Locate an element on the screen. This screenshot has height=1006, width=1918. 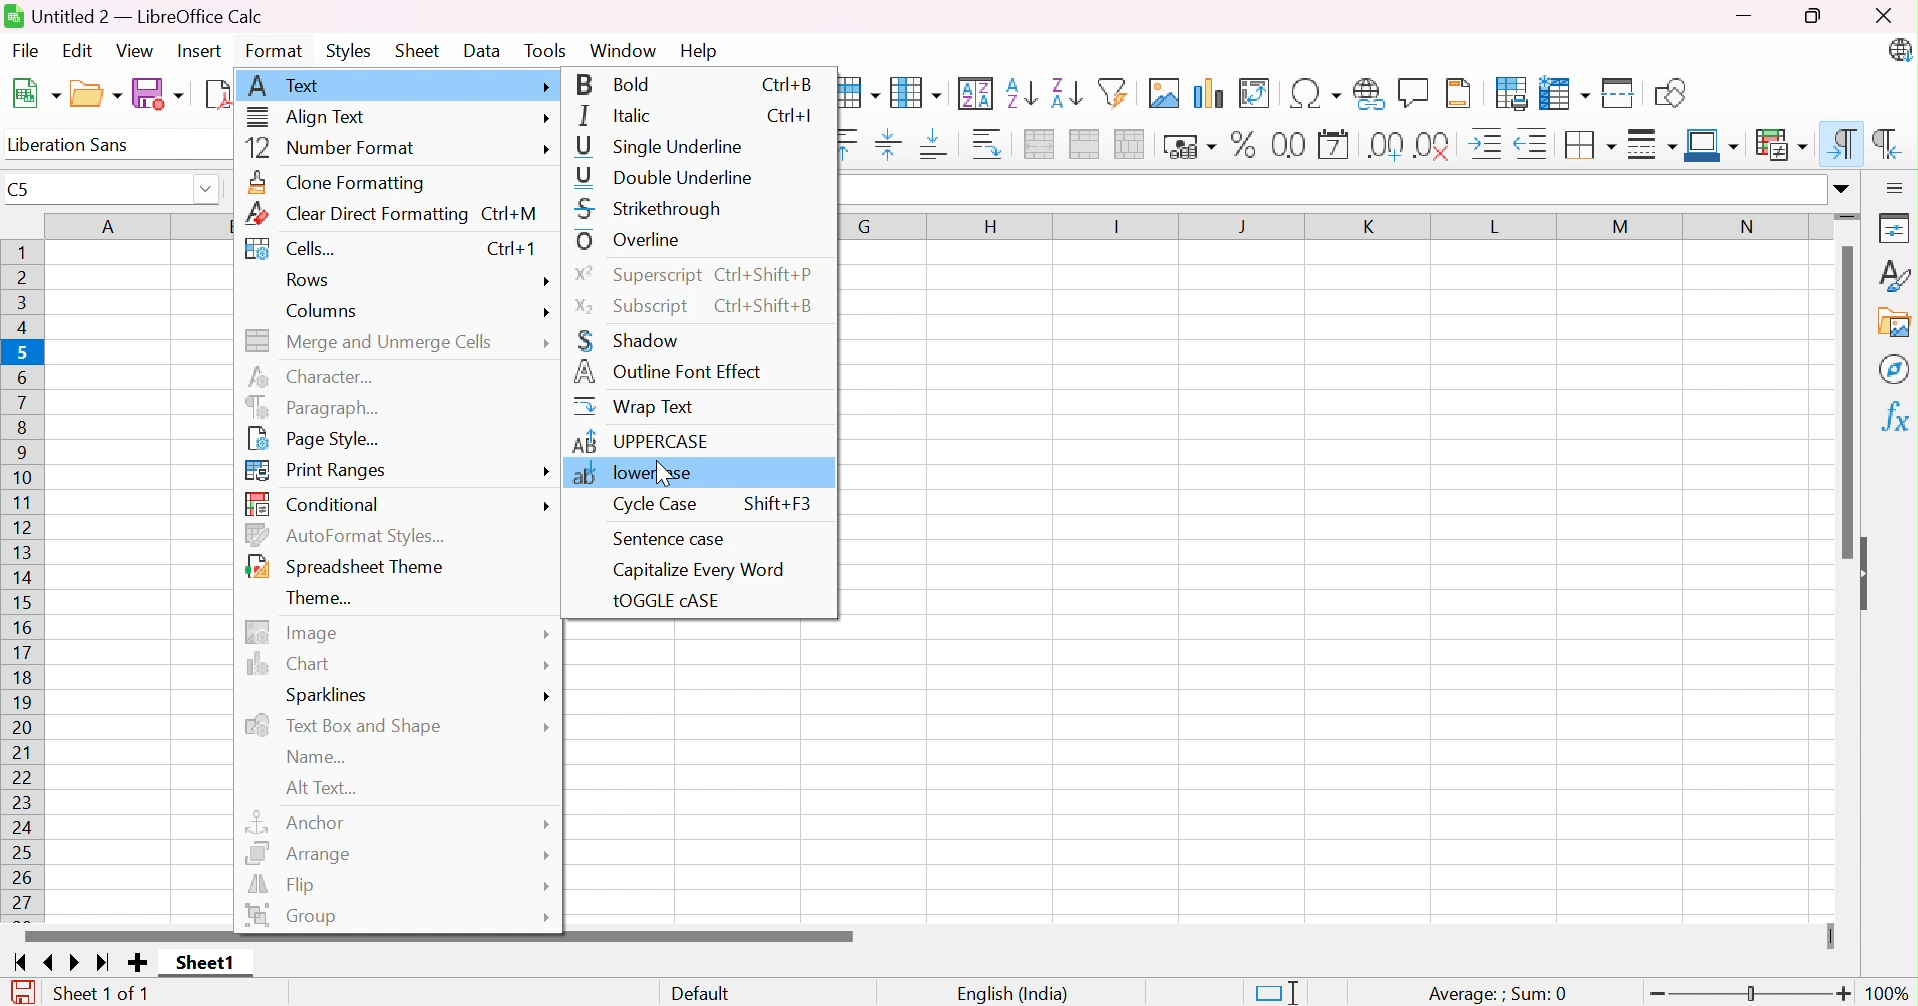
Shadow is located at coordinates (625, 340).